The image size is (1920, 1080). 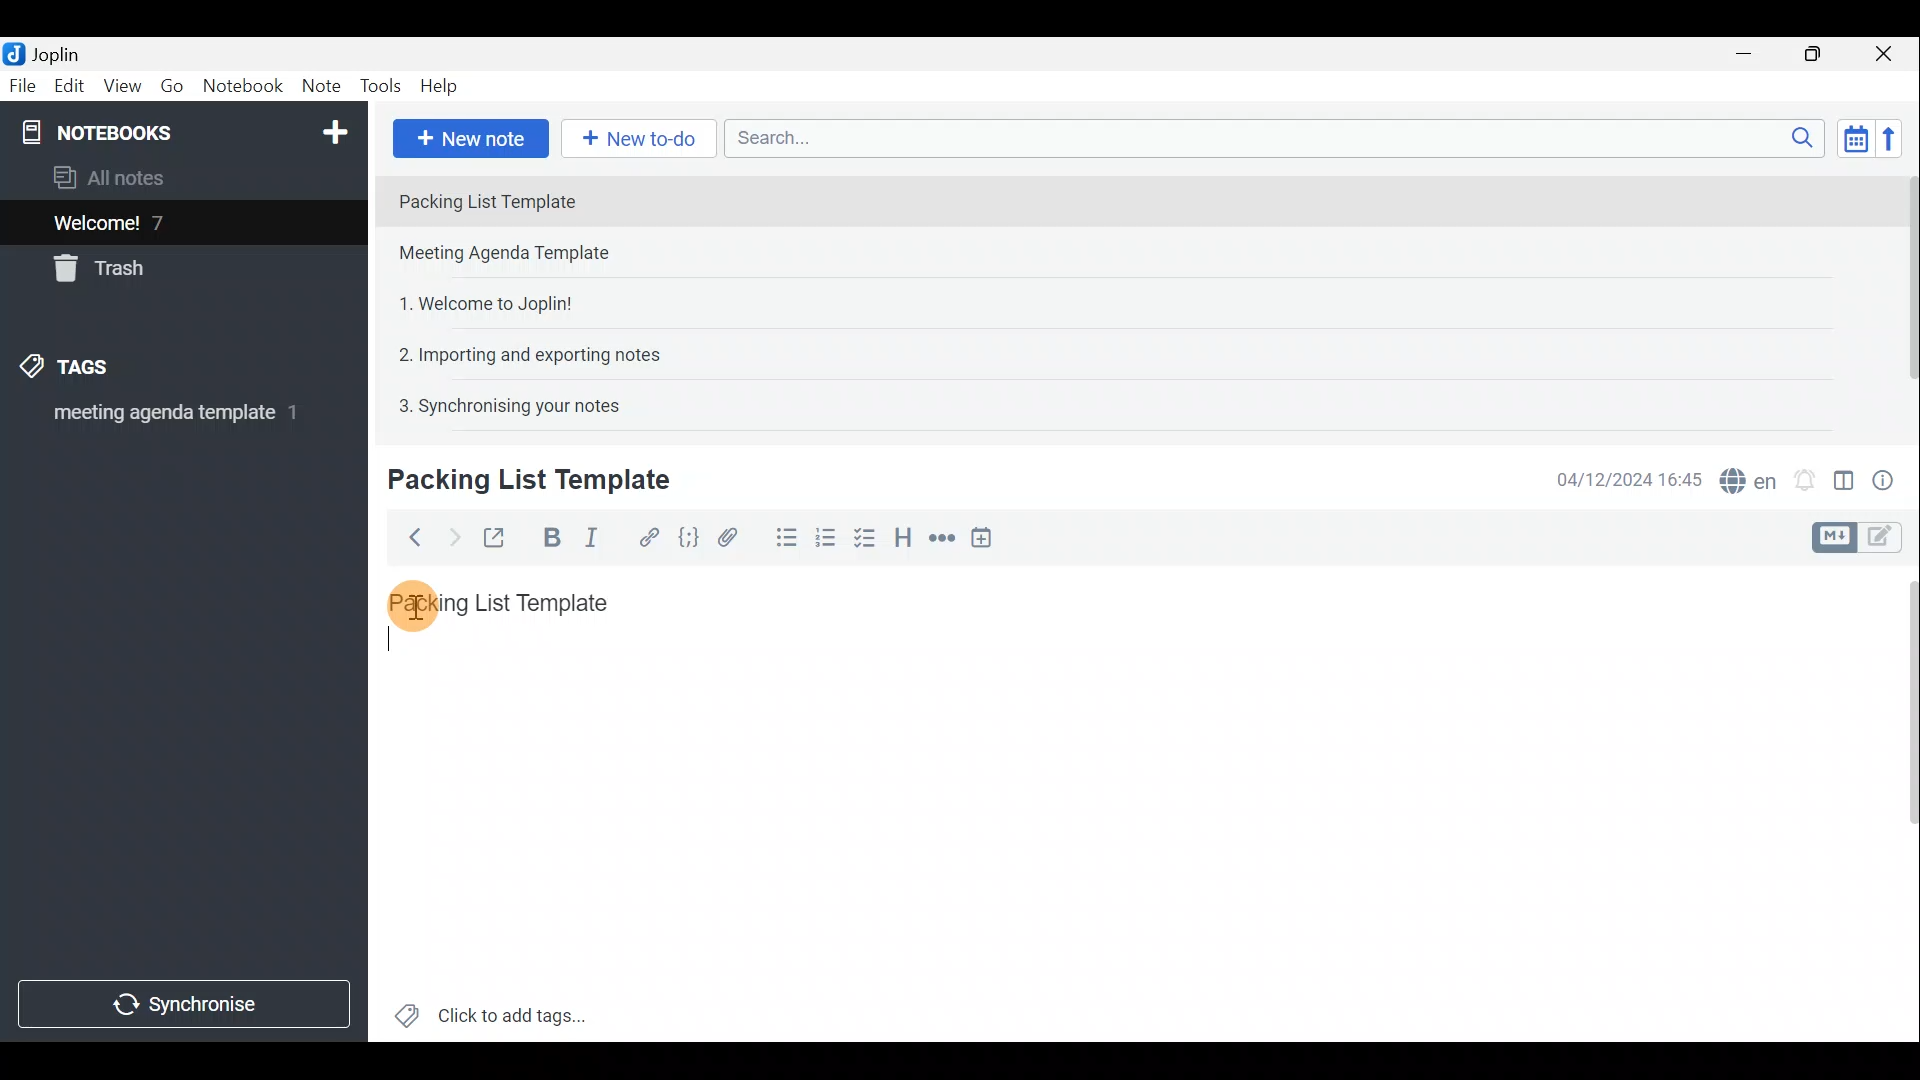 What do you see at coordinates (97, 370) in the screenshot?
I see `Tags` at bounding box center [97, 370].